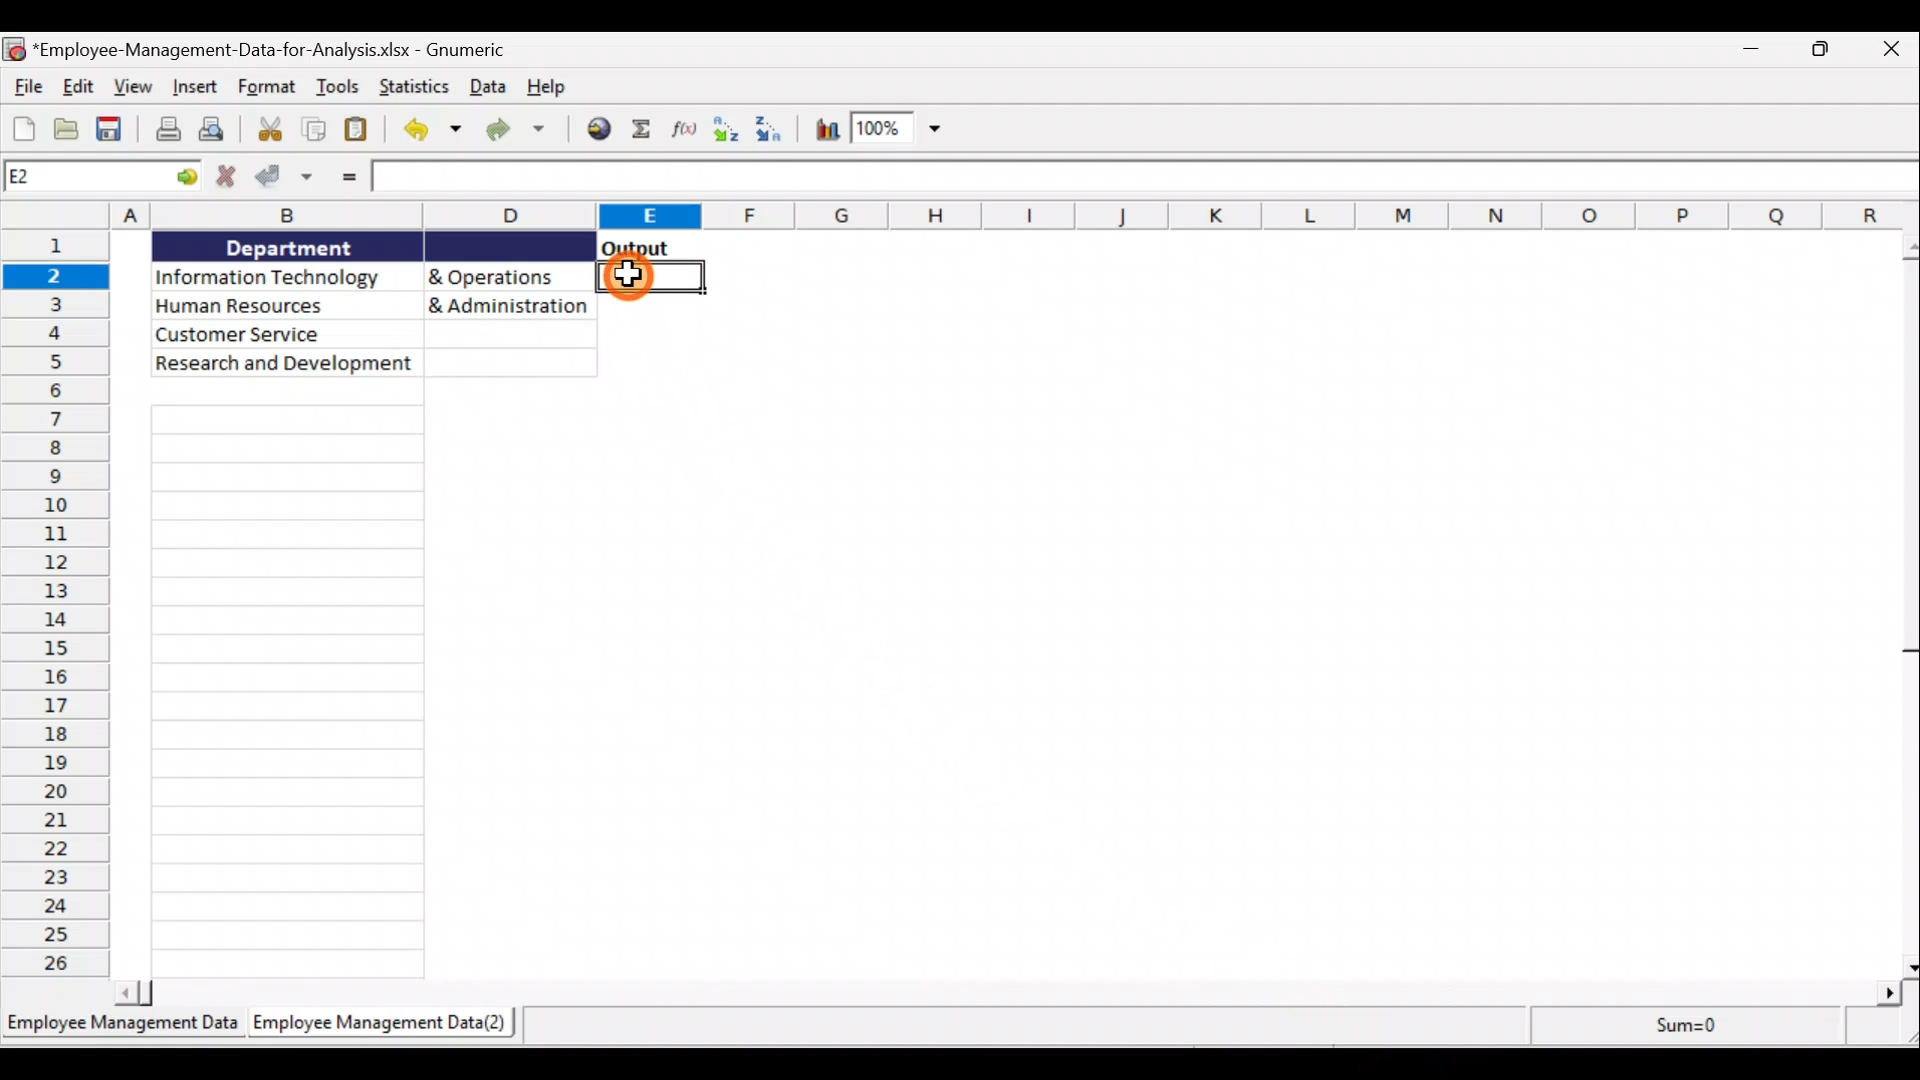  Describe the element at coordinates (351, 175) in the screenshot. I see `Enter formula` at that location.